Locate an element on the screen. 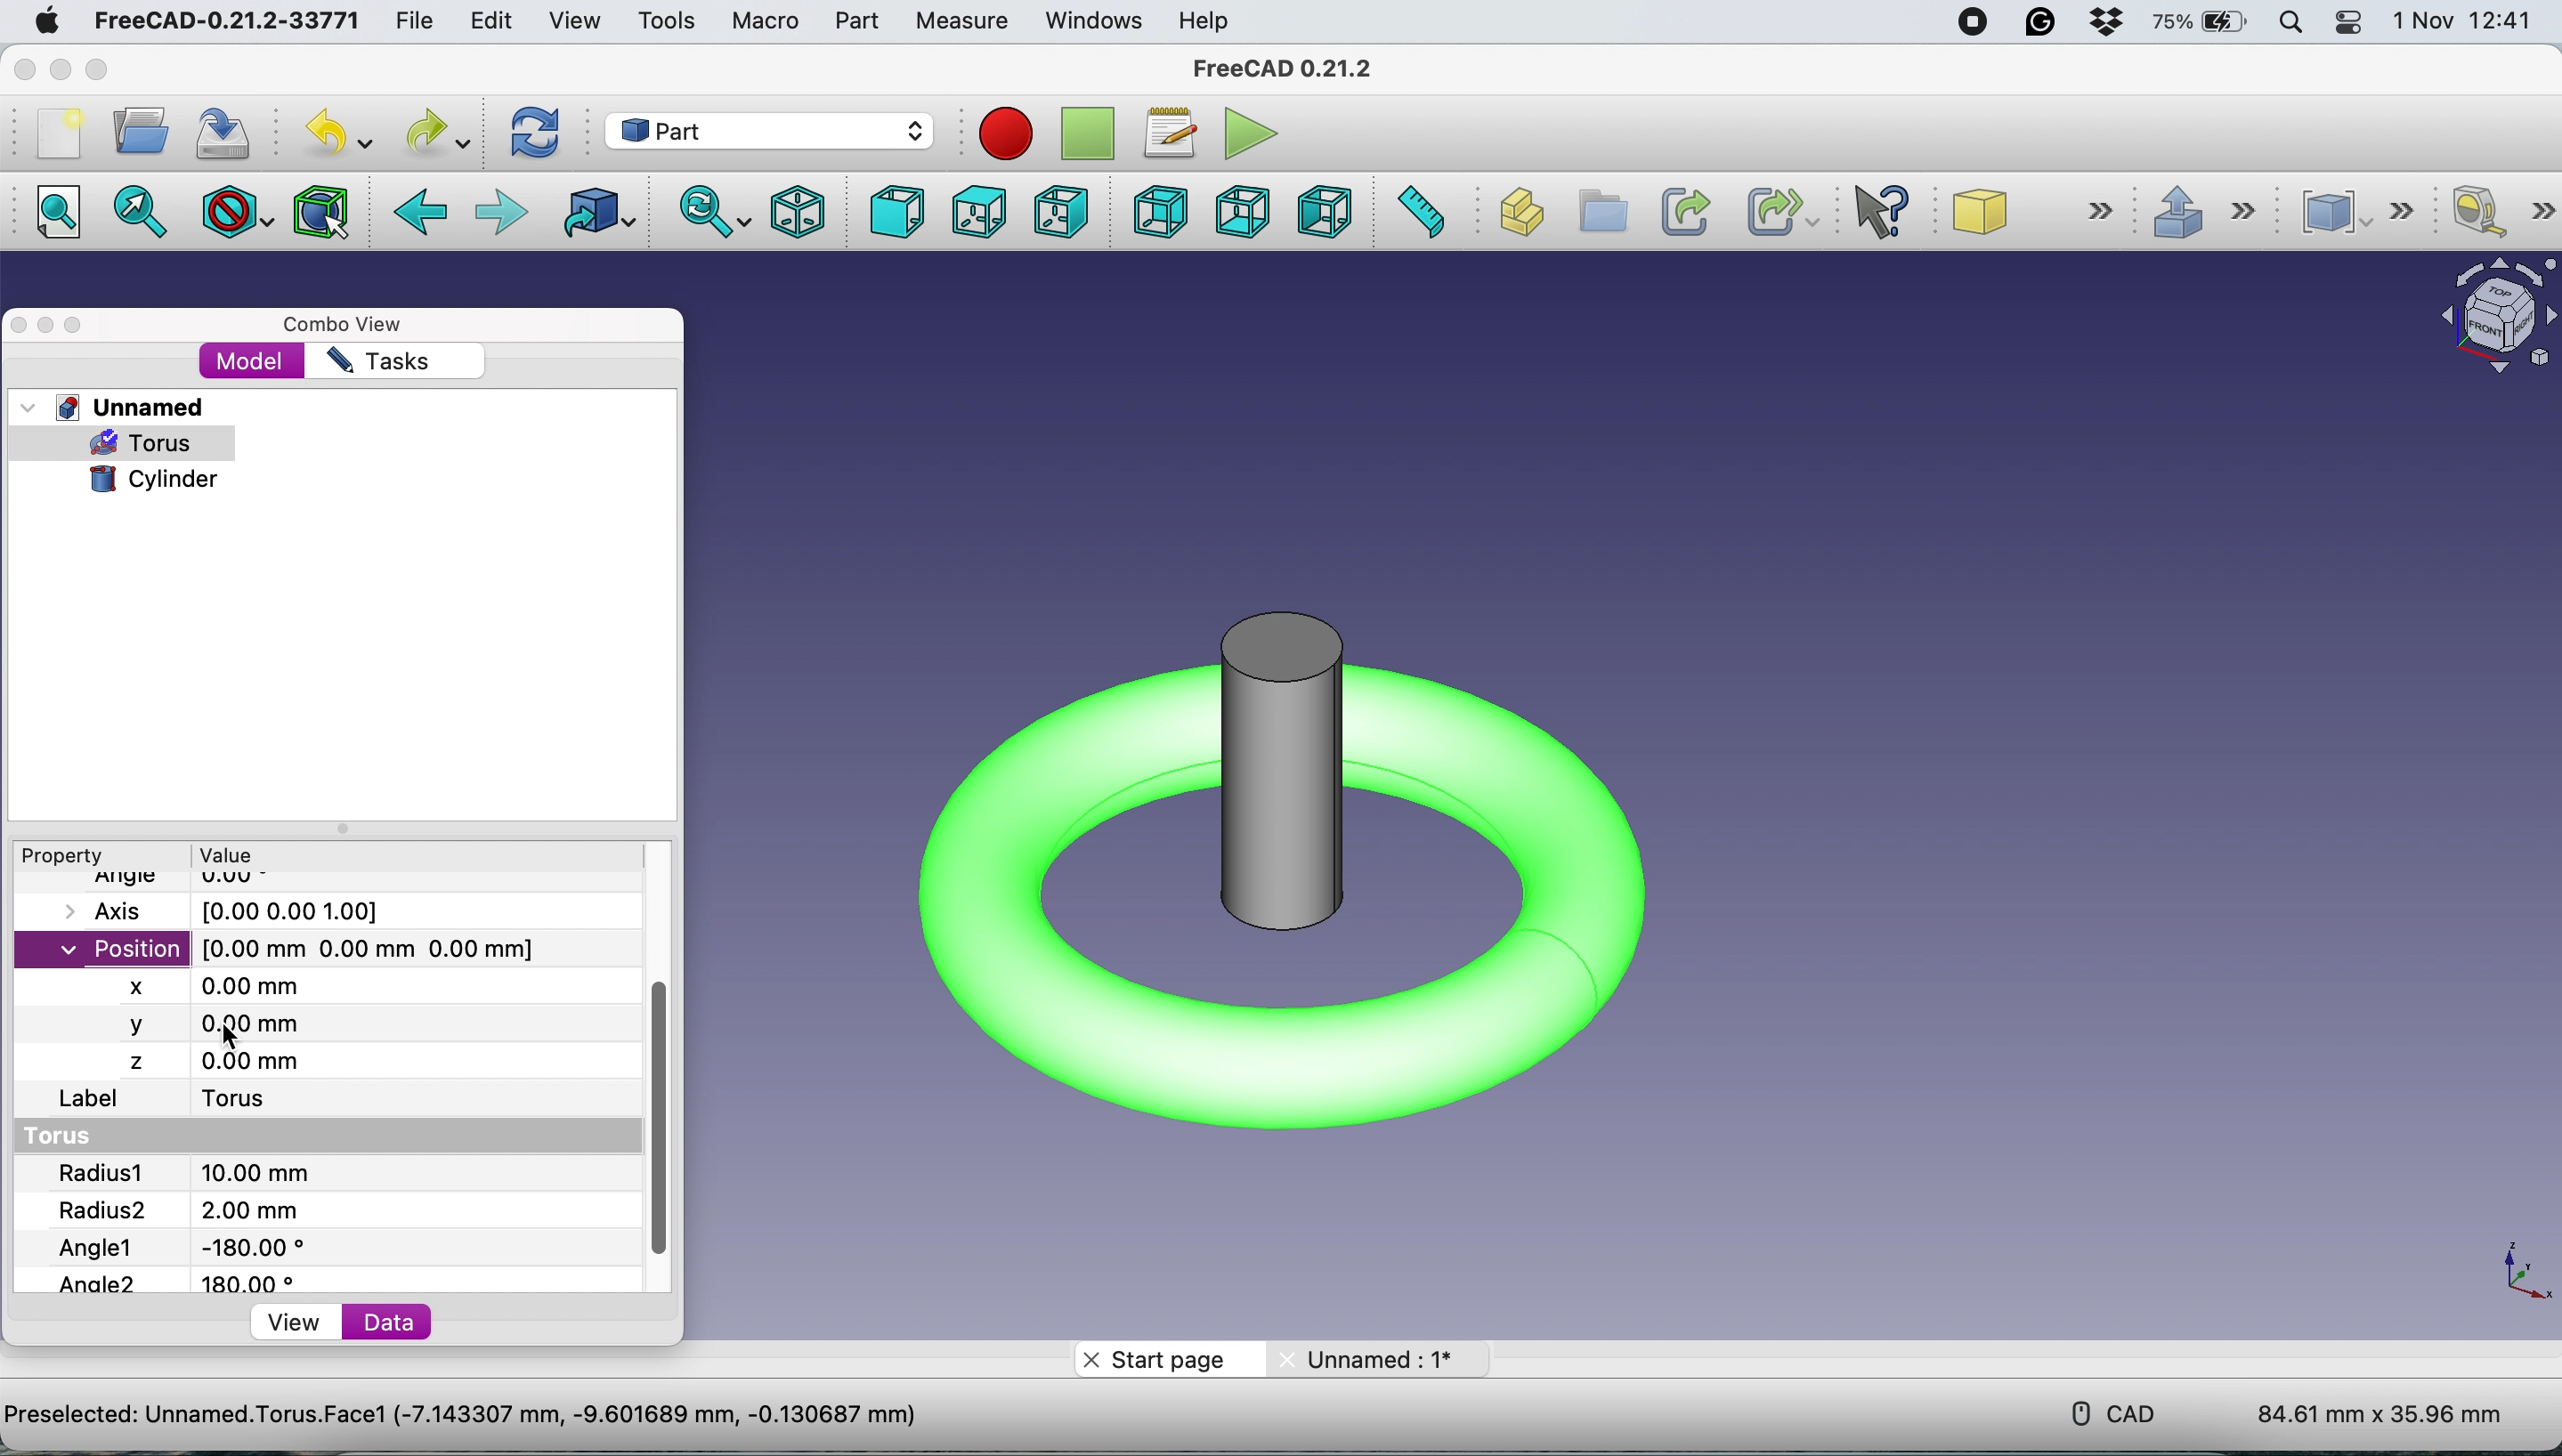 This screenshot has width=2562, height=1456. Angle1 and angle2's value is located at coordinates (199, 1263).